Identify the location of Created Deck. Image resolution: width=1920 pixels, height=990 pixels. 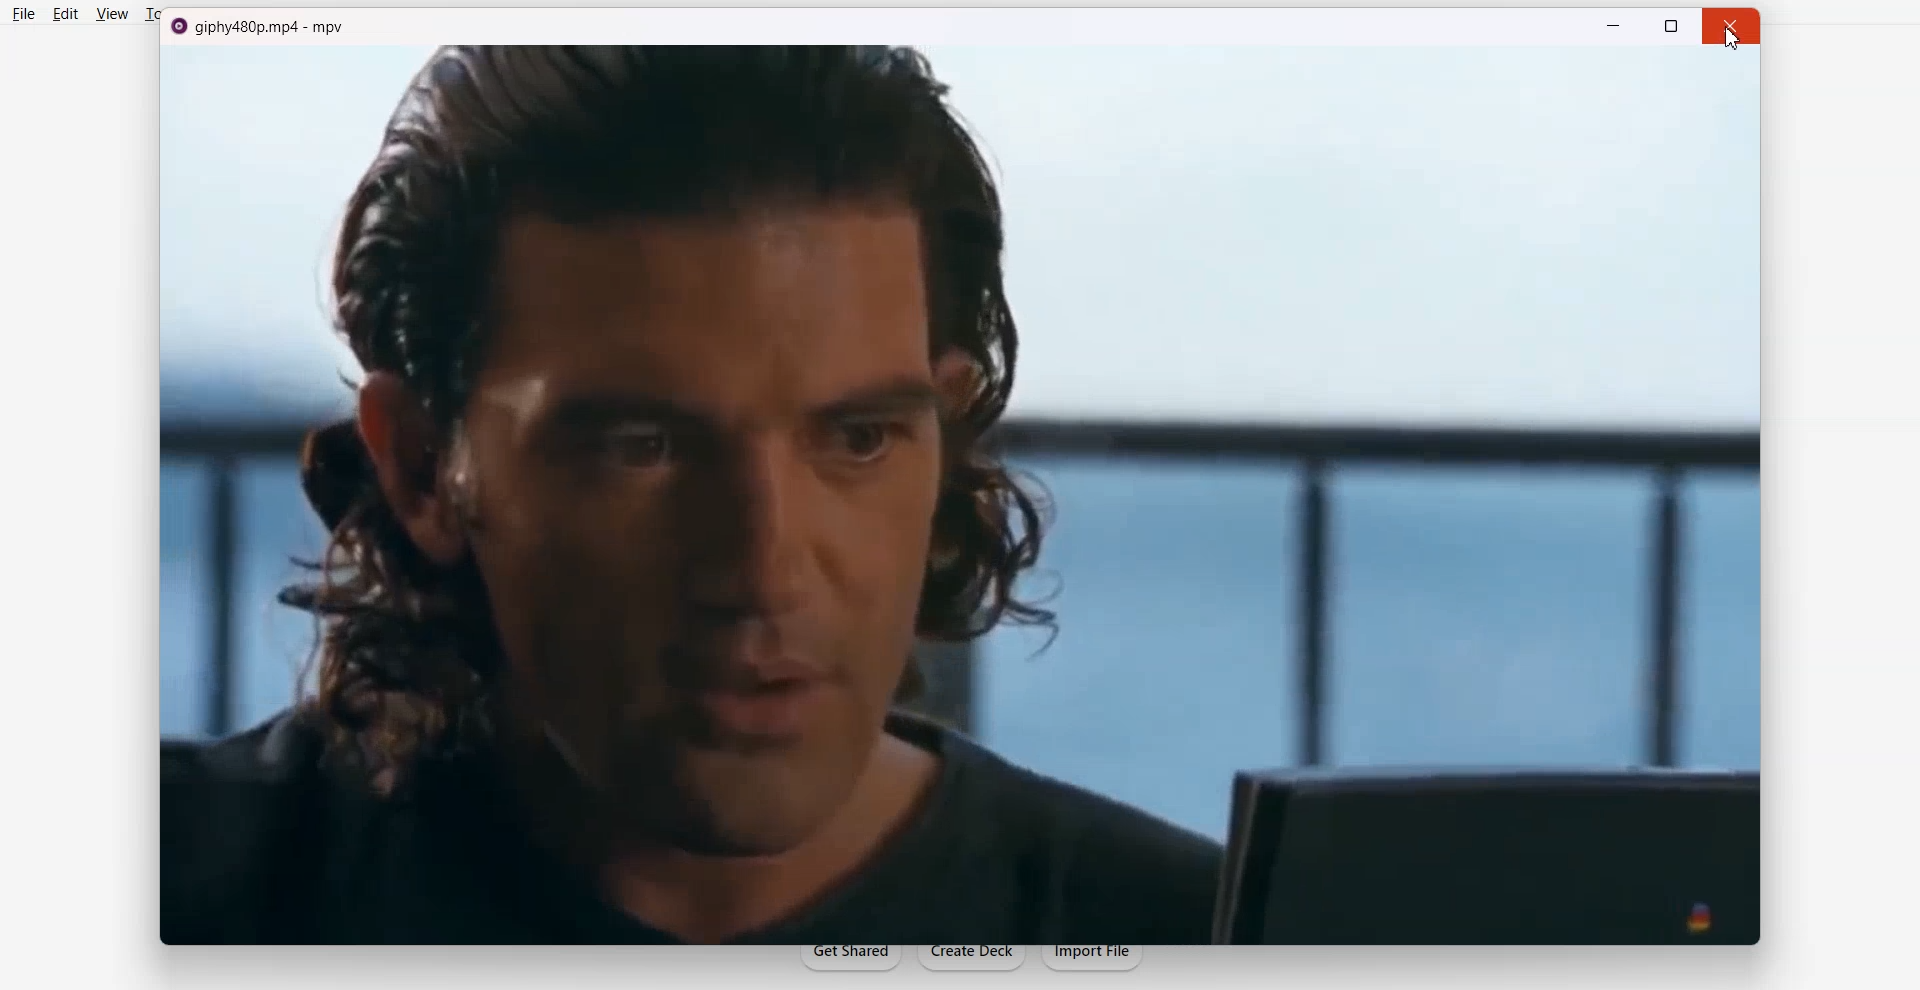
(975, 961).